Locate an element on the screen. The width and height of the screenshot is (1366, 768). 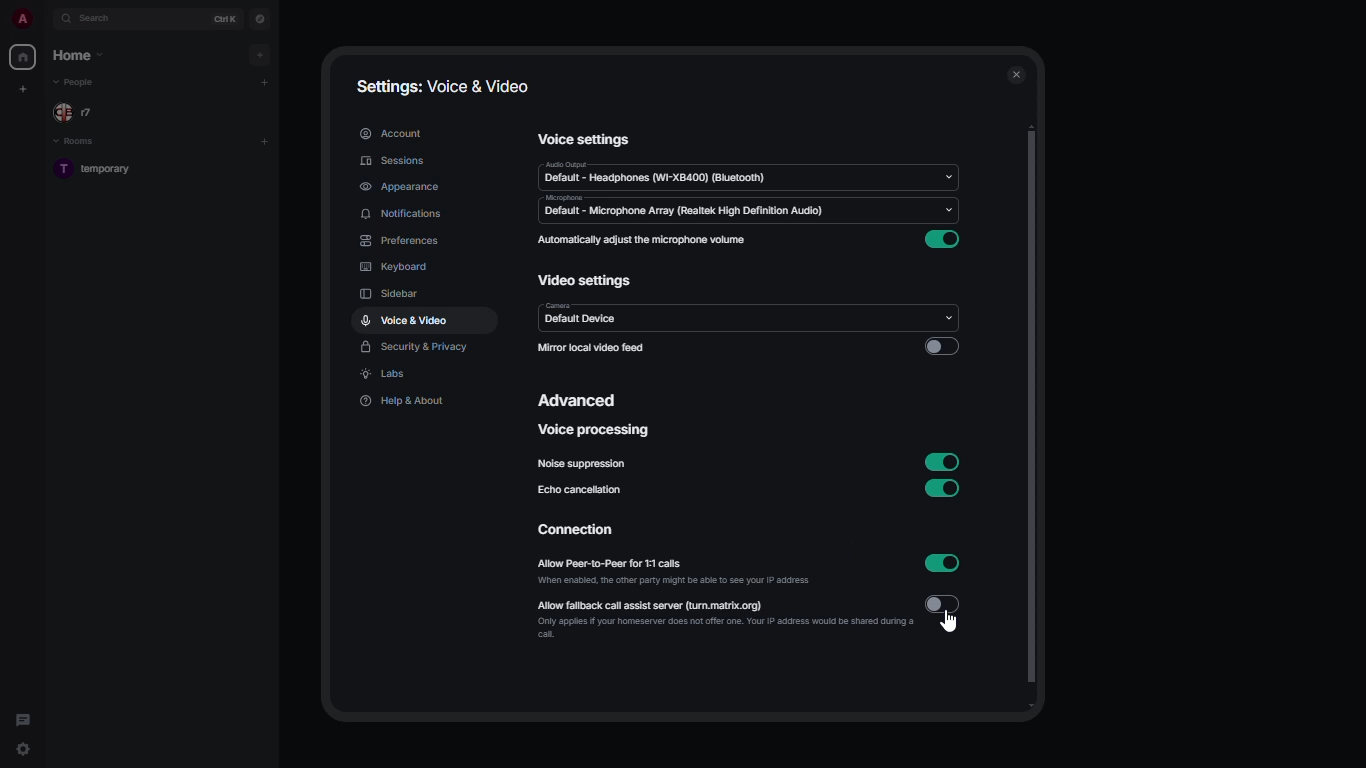
home is located at coordinates (22, 57).